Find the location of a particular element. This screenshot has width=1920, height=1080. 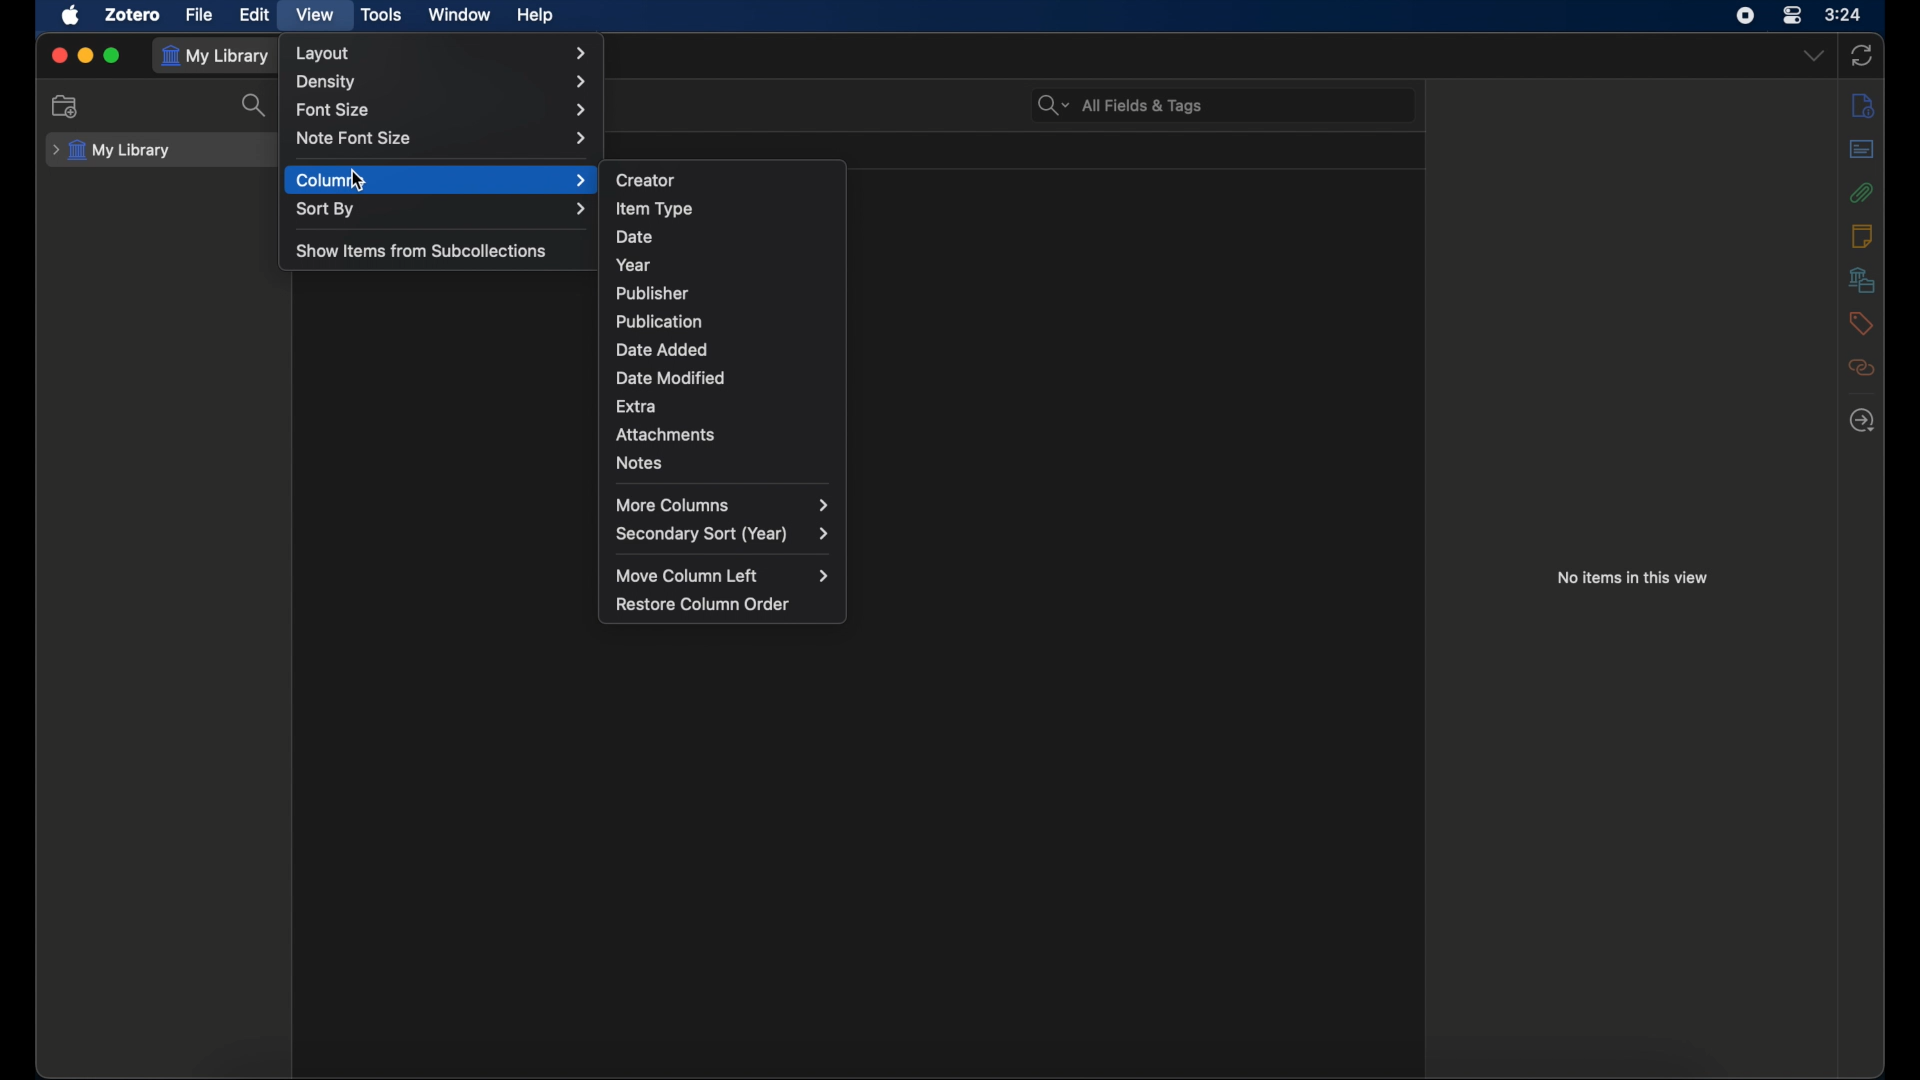

info is located at coordinates (1864, 104).